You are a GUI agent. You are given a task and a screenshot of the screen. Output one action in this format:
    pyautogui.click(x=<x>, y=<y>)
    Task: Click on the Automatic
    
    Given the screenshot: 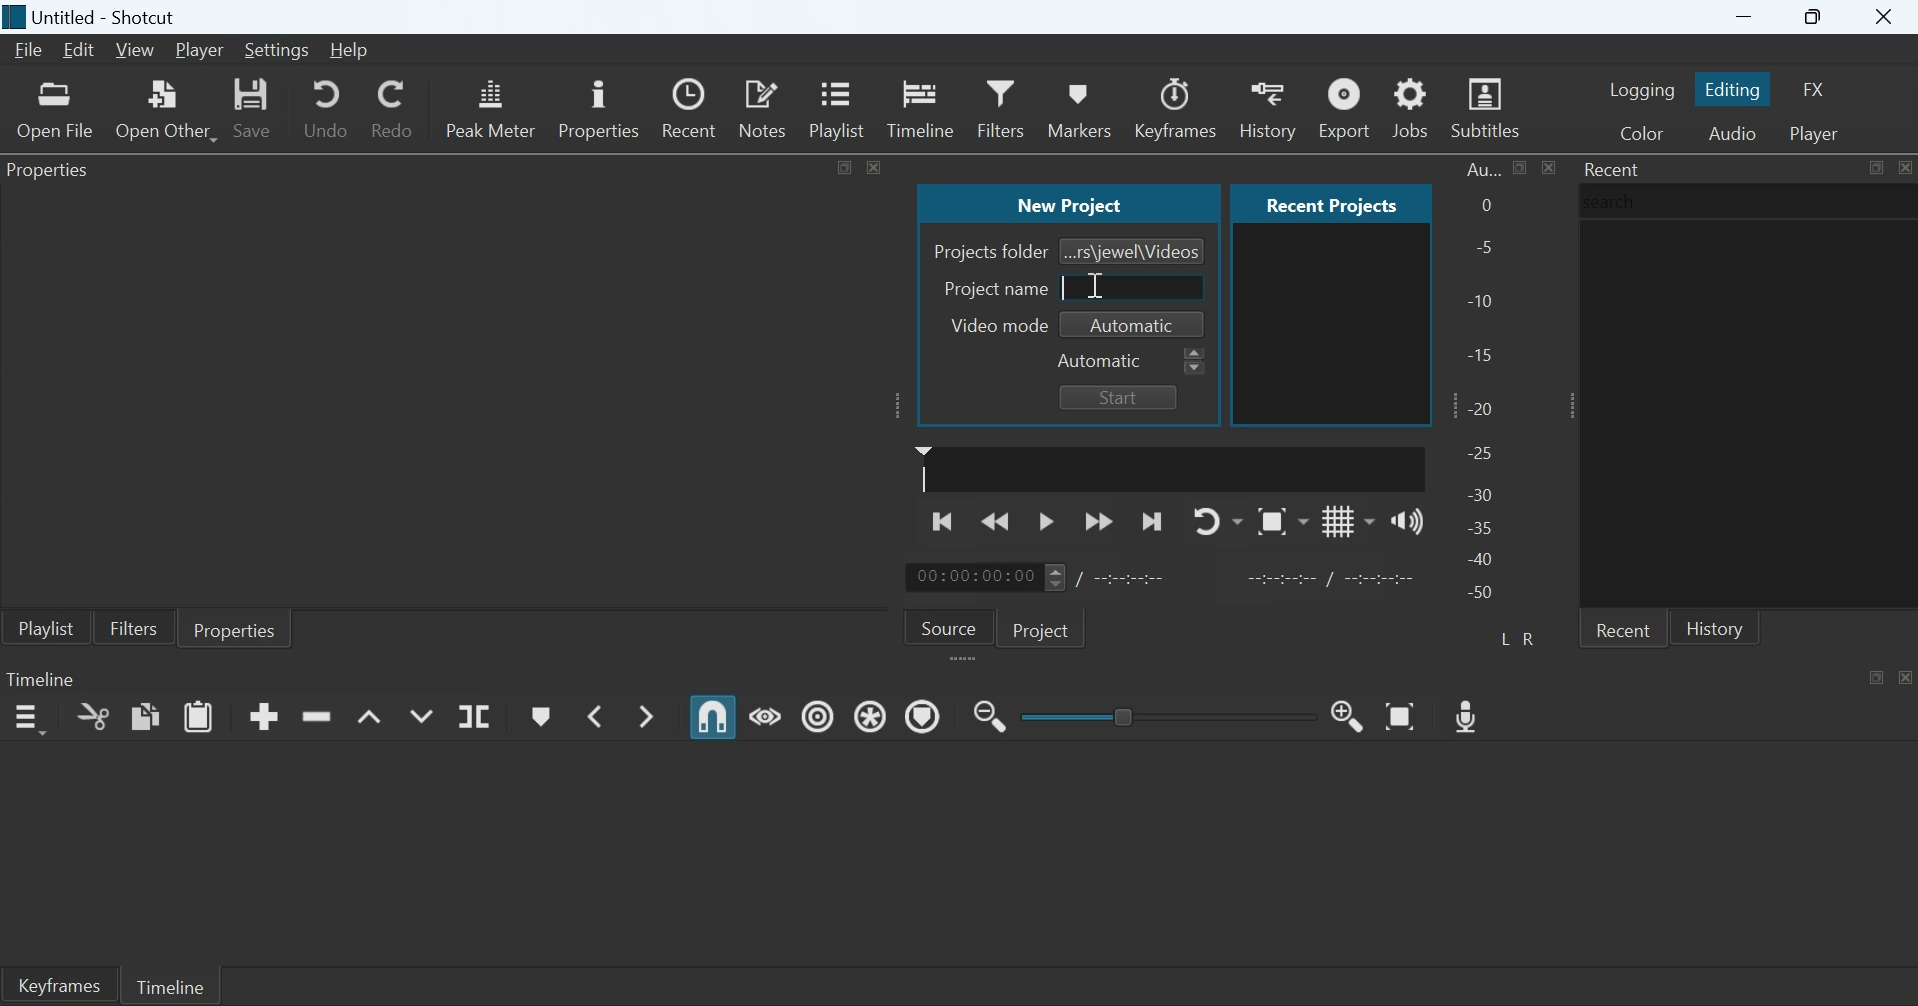 What is the action you would take?
    pyautogui.click(x=1101, y=361)
    